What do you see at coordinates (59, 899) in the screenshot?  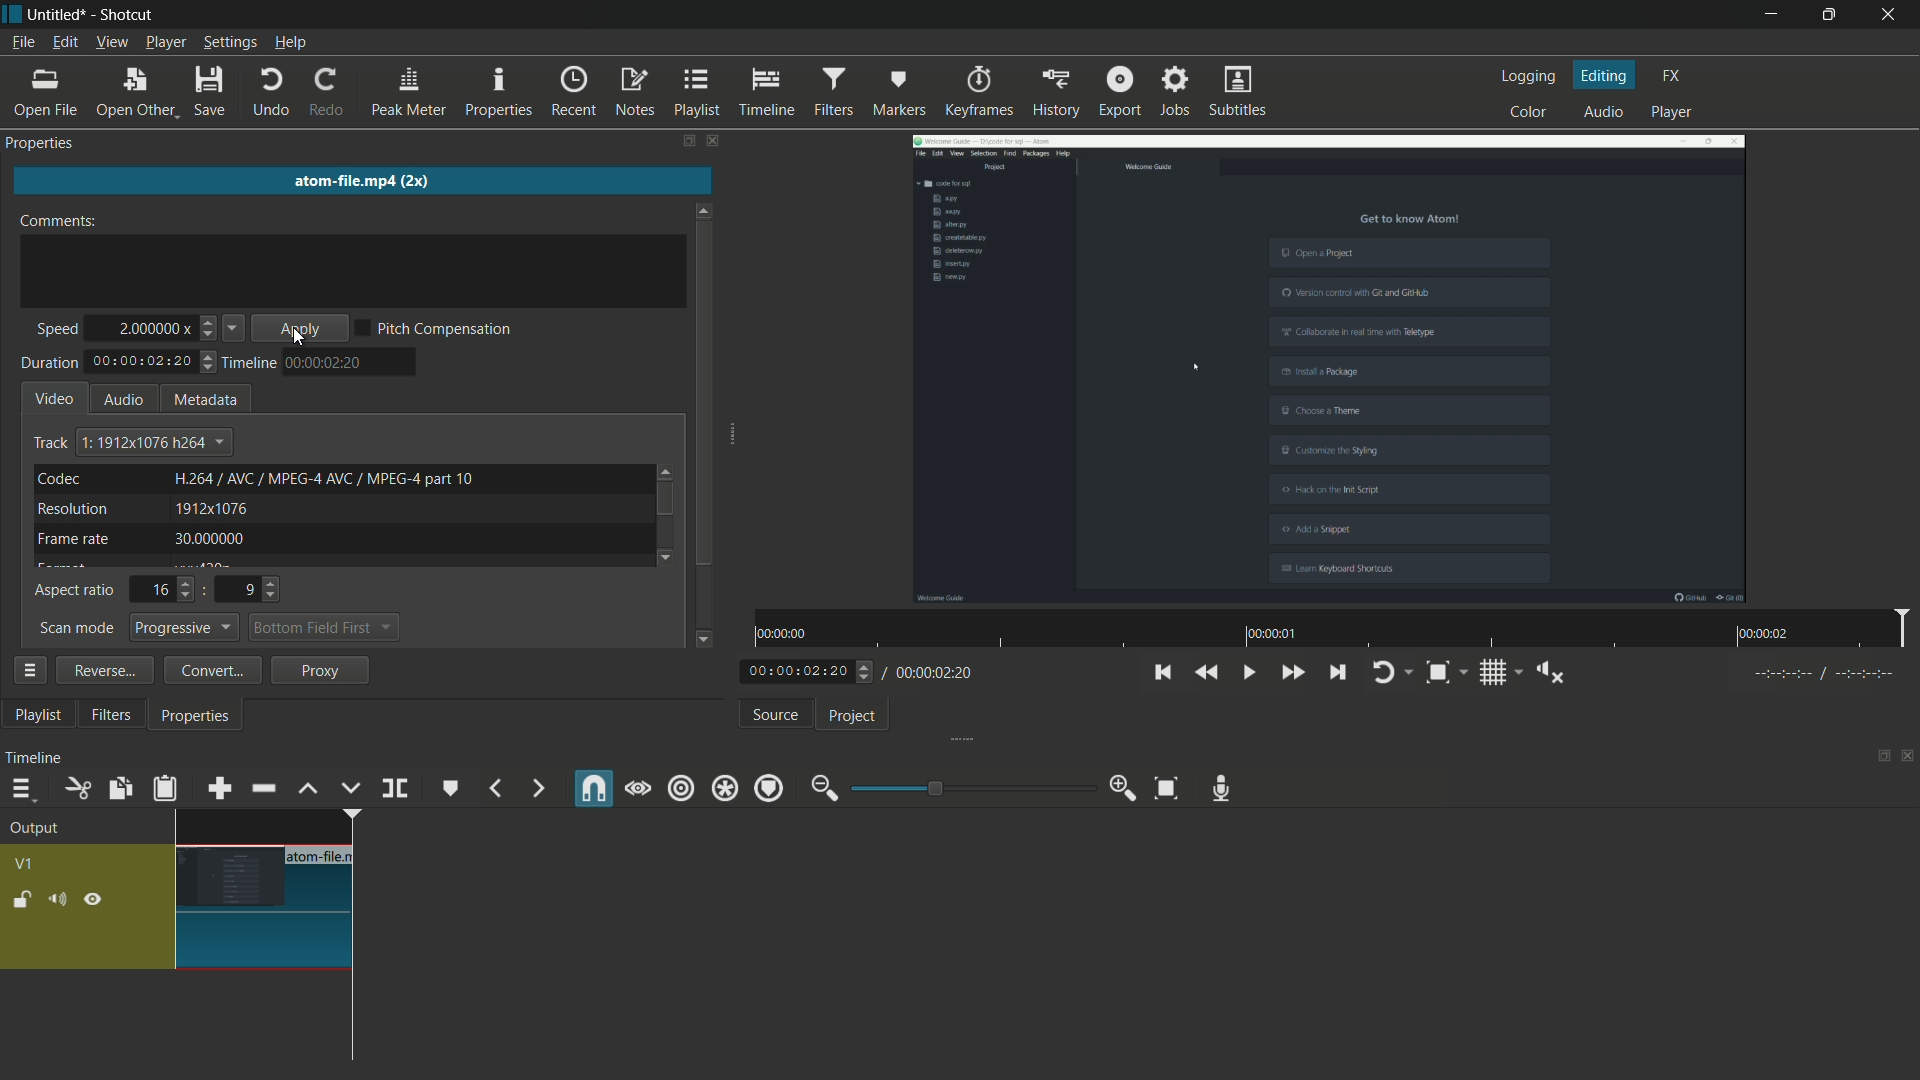 I see `mute` at bounding box center [59, 899].